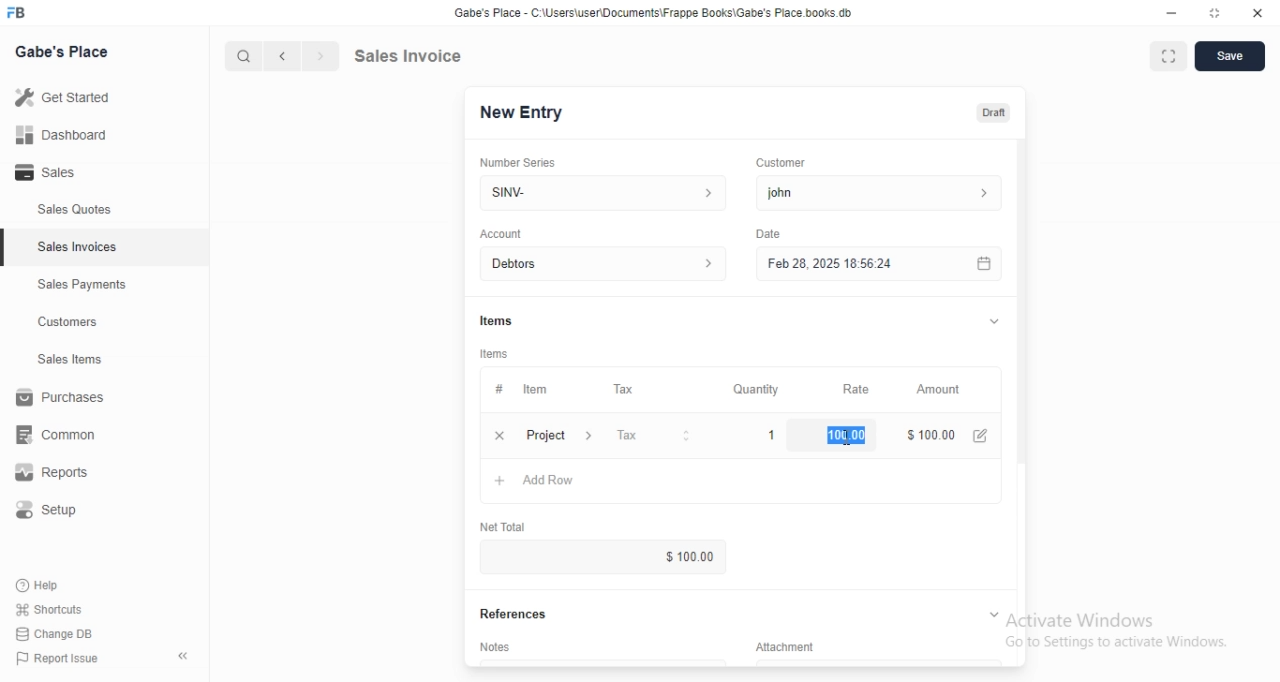 This screenshot has height=682, width=1280. Describe the element at coordinates (796, 646) in the screenshot. I see `` at that location.